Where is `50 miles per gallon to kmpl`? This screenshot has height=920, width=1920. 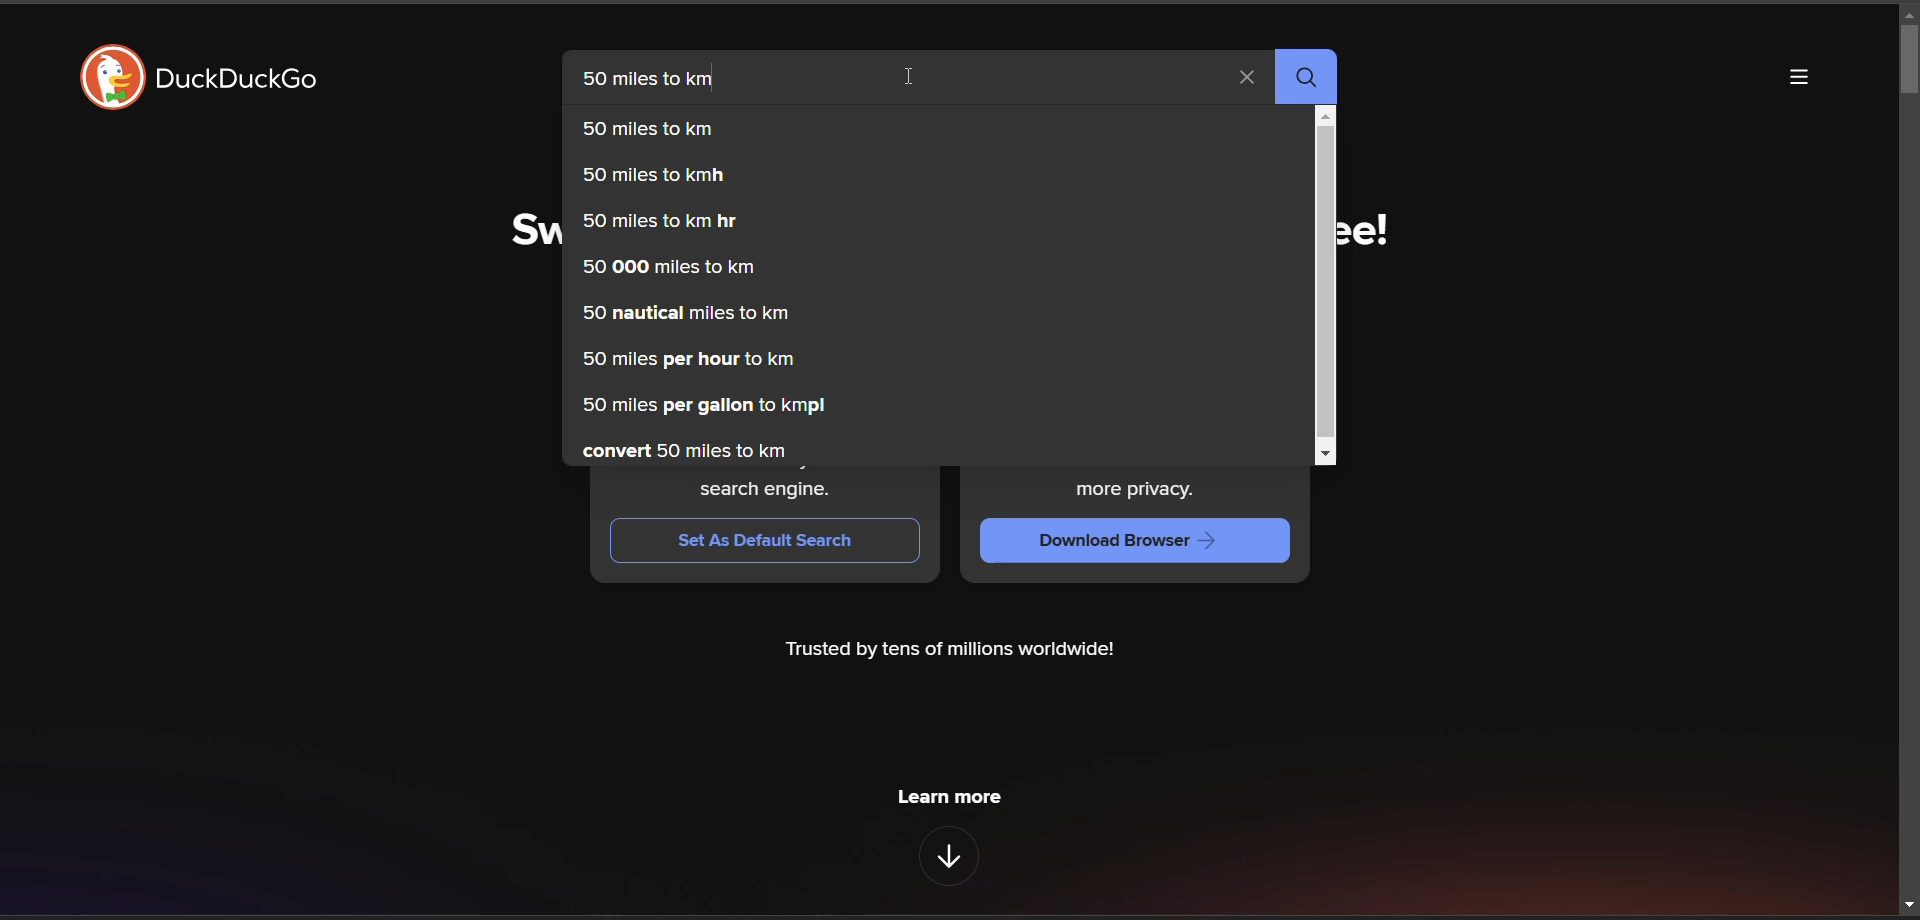 50 miles per gallon to kmpl is located at coordinates (705, 405).